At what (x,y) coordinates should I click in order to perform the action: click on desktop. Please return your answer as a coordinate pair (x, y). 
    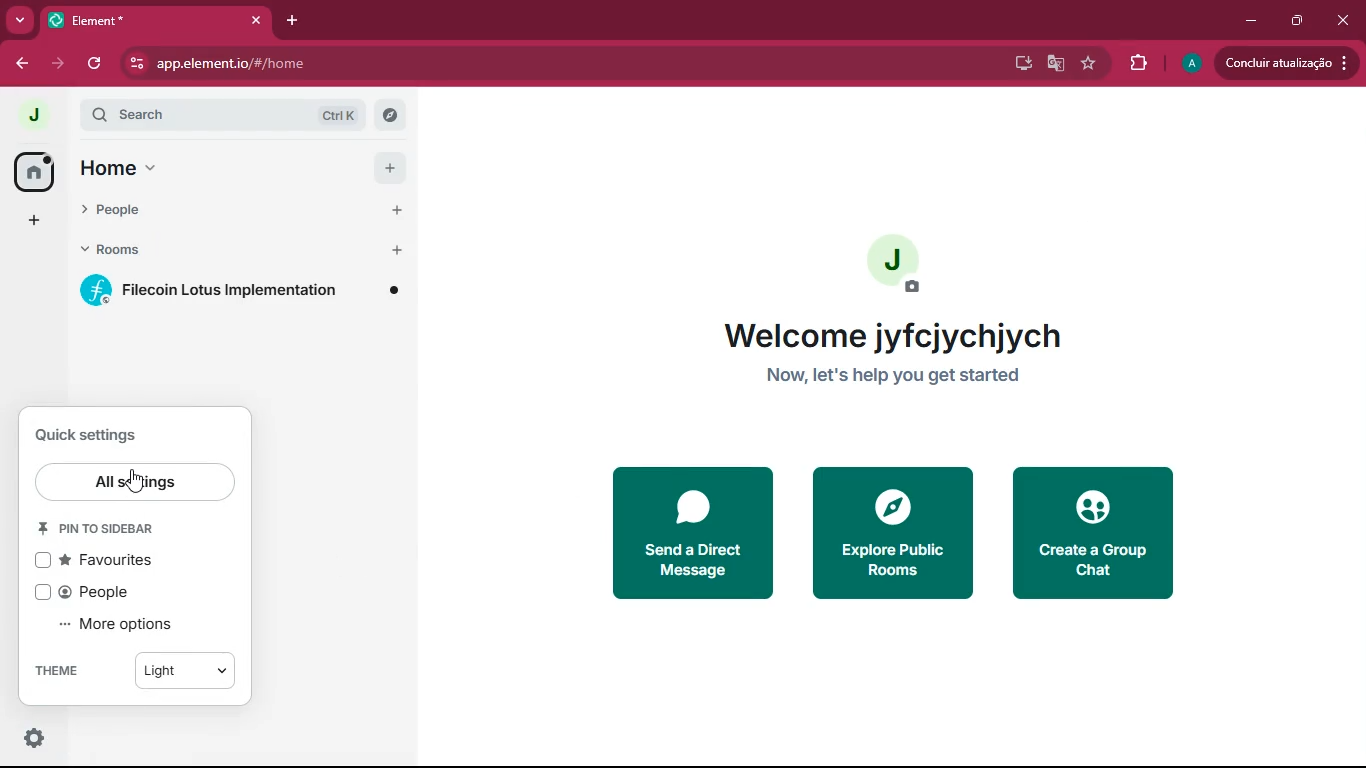
    Looking at the image, I should click on (1019, 63).